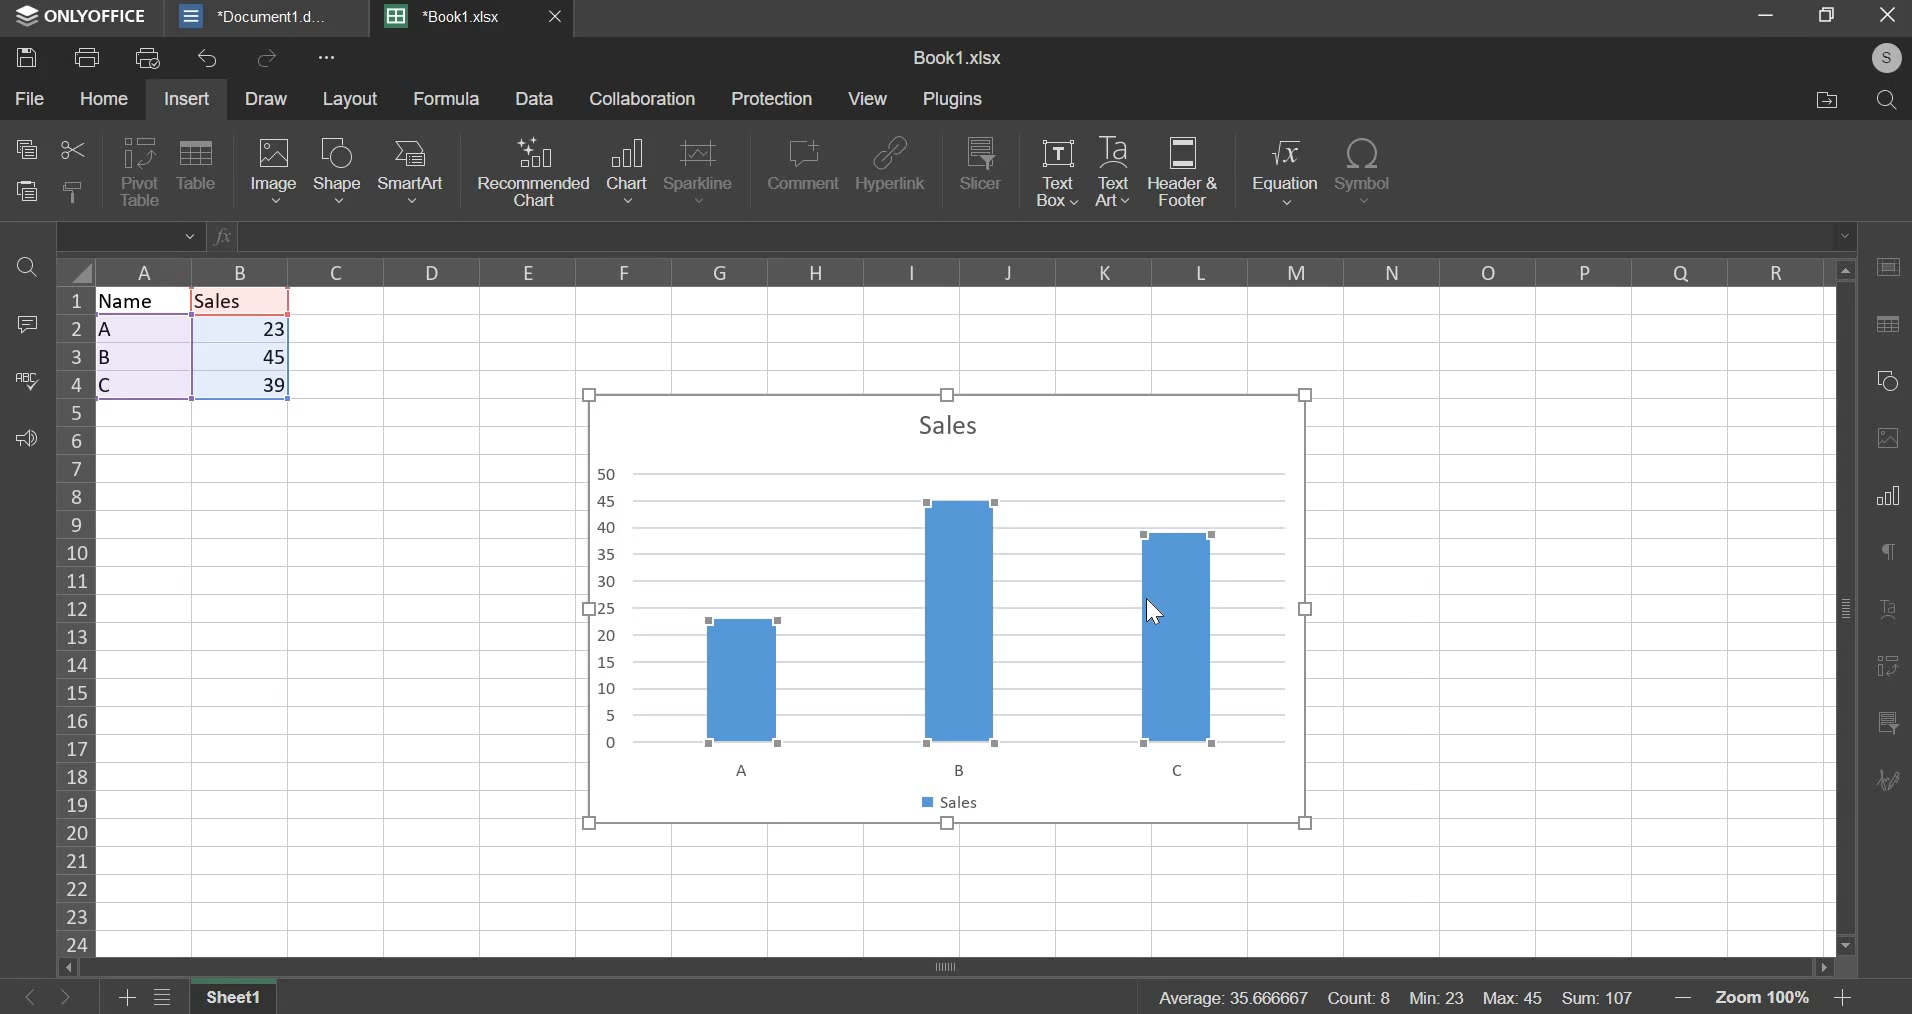  Describe the element at coordinates (234, 999) in the screenshot. I see `sheet 1` at that location.